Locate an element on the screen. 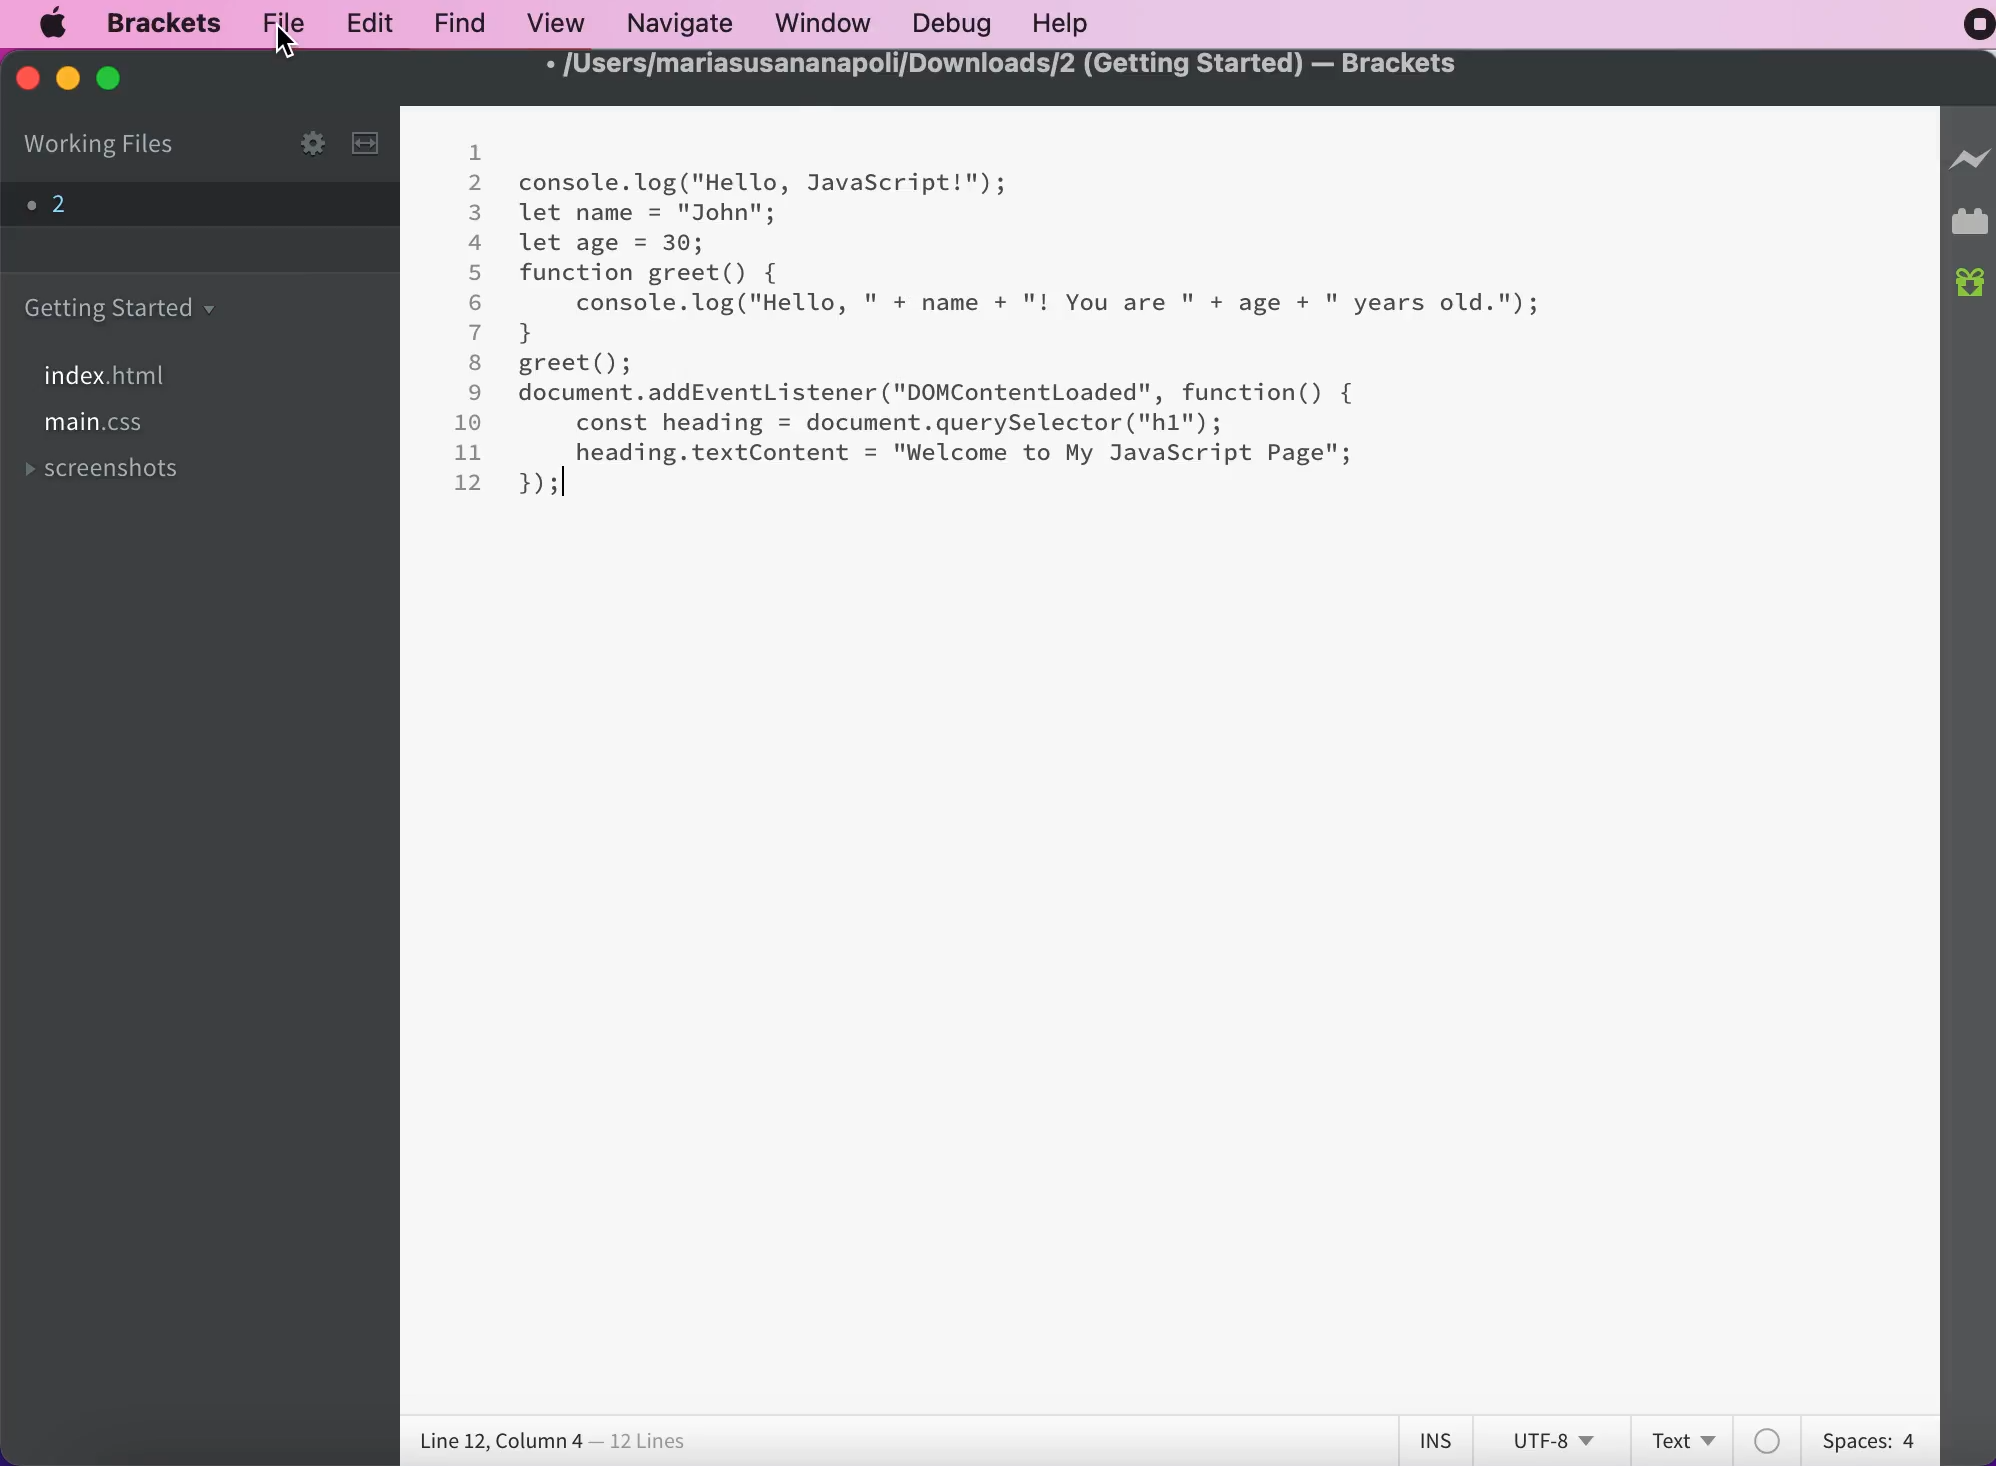 The image size is (1996, 1466). mac logo is located at coordinates (57, 24).